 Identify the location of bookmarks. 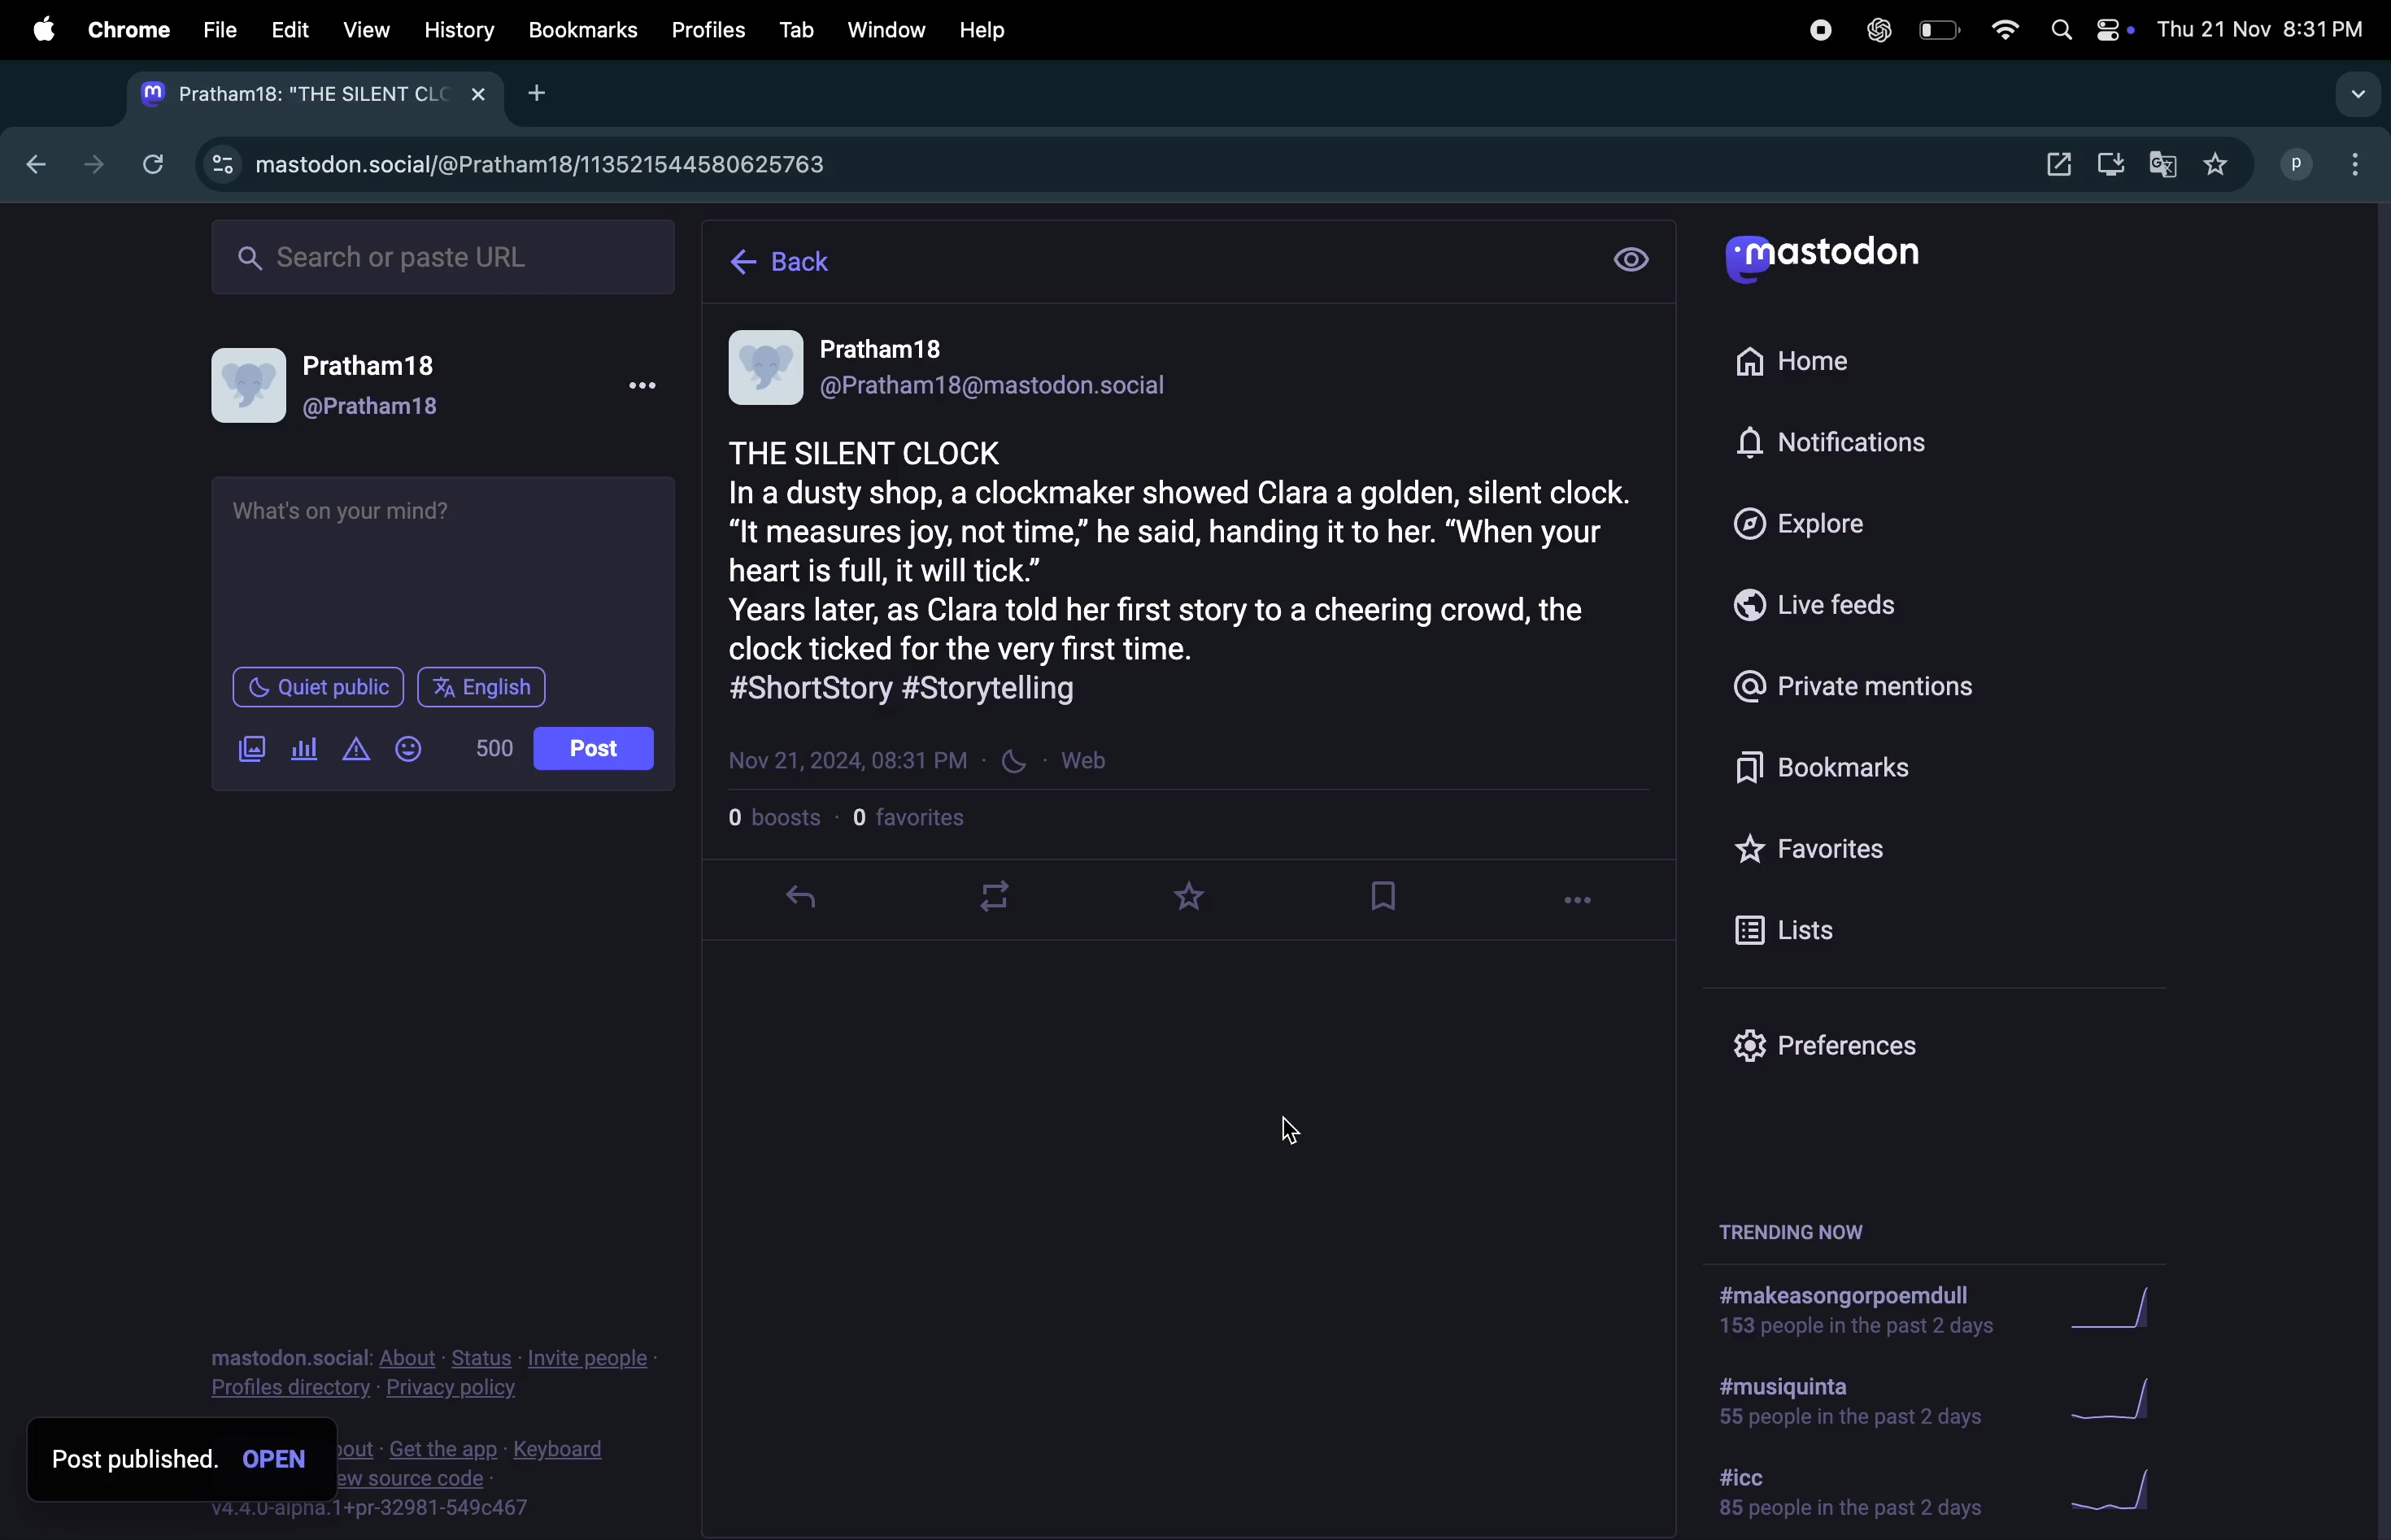
(1822, 768).